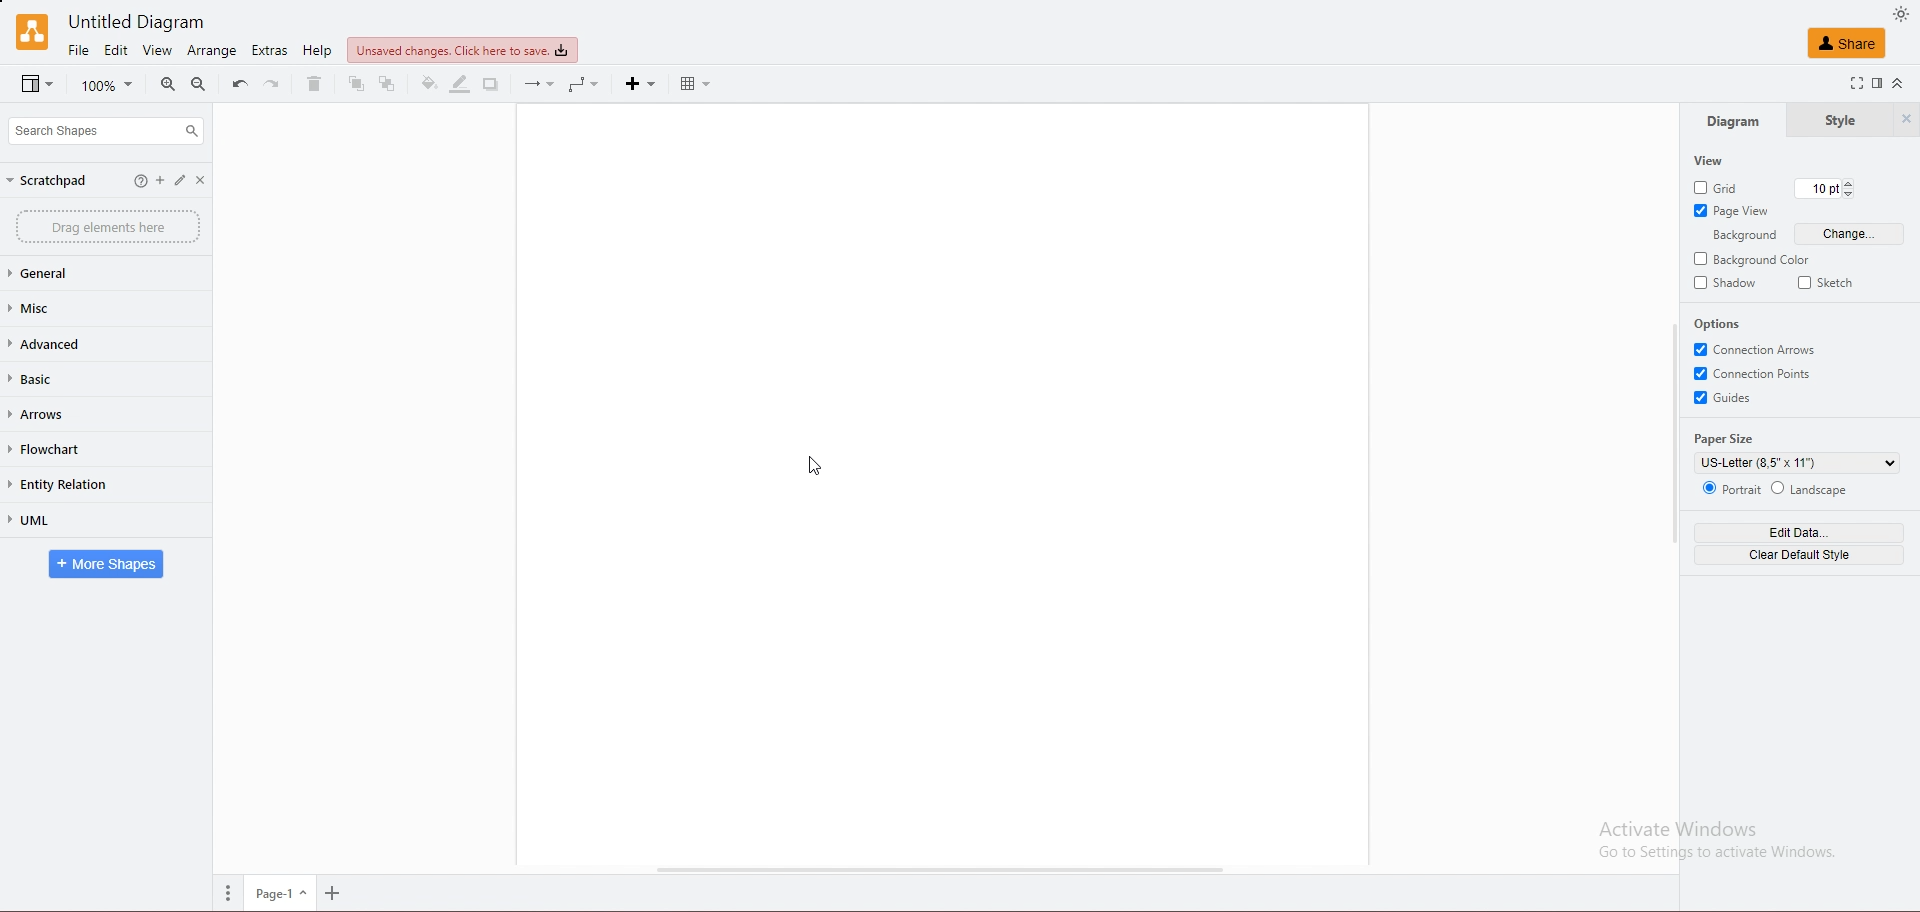 The image size is (1920, 912). I want to click on page view, so click(1734, 210).